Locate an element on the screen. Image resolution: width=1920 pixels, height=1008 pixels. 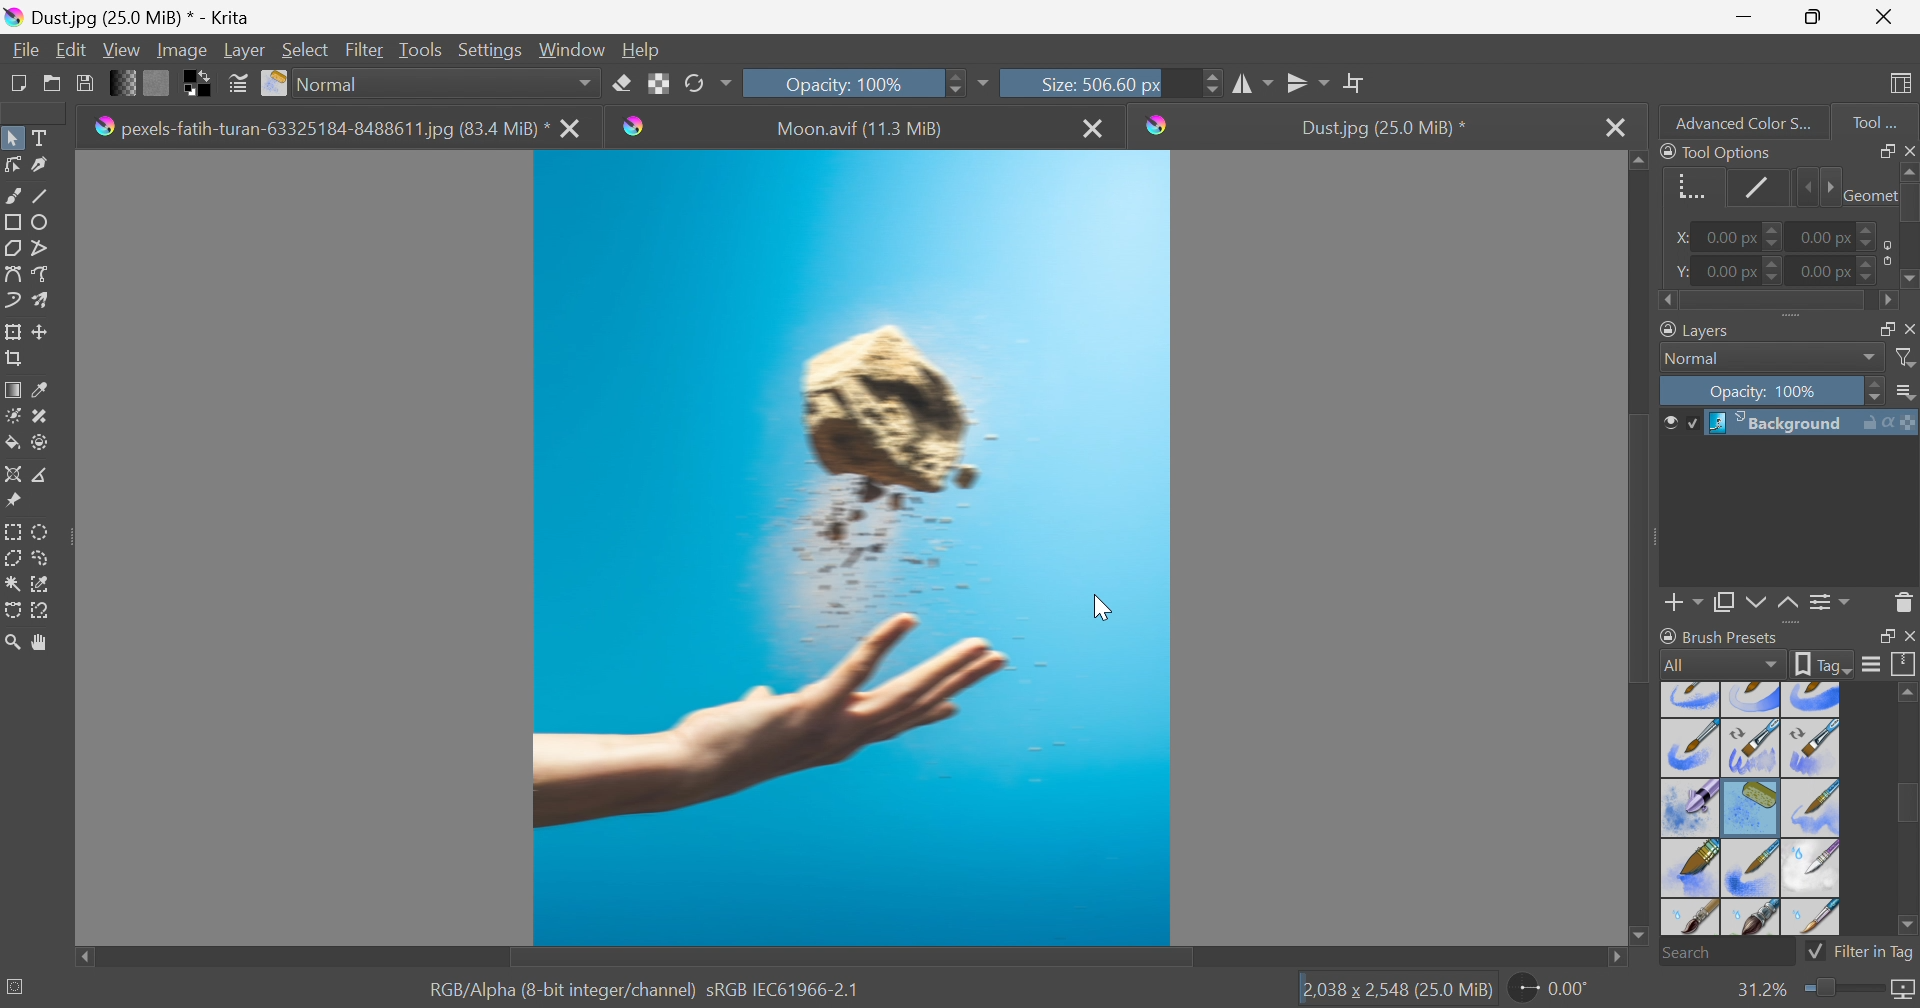
File is located at coordinates (24, 48).